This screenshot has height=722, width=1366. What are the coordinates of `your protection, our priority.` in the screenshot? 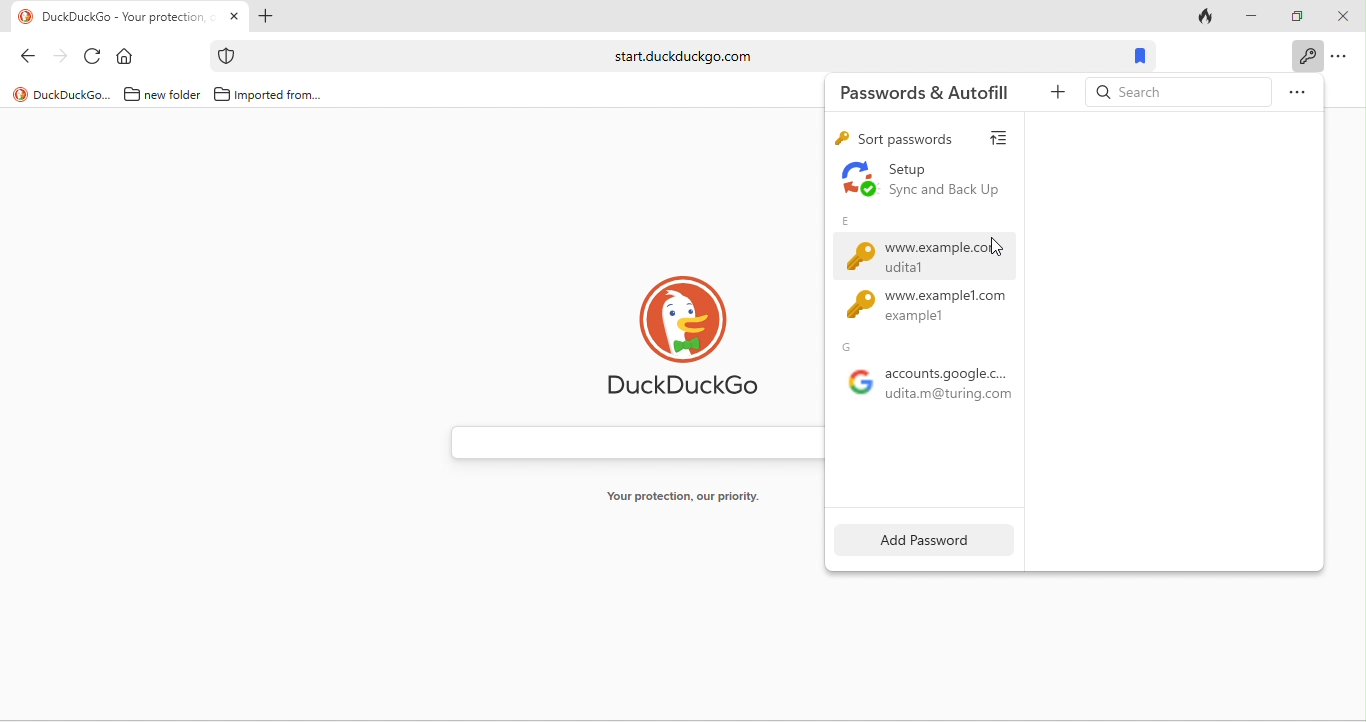 It's located at (692, 497).